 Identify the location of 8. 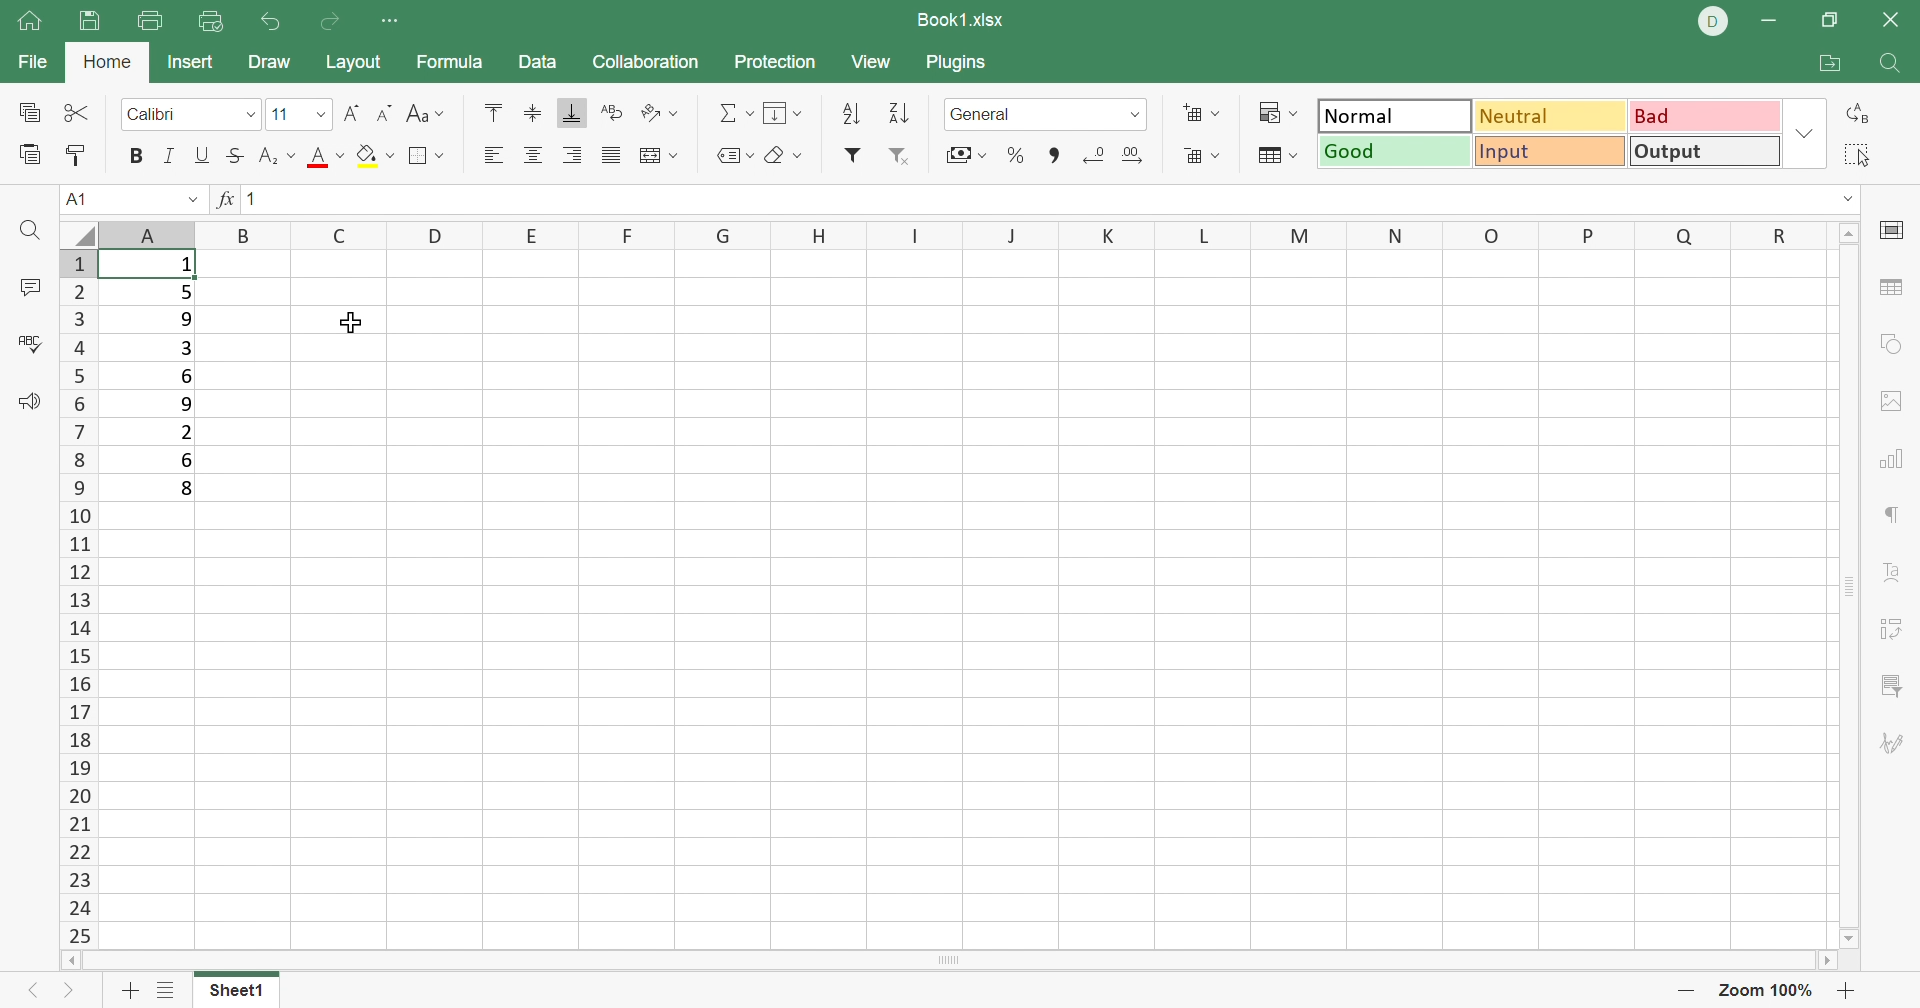
(184, 490).